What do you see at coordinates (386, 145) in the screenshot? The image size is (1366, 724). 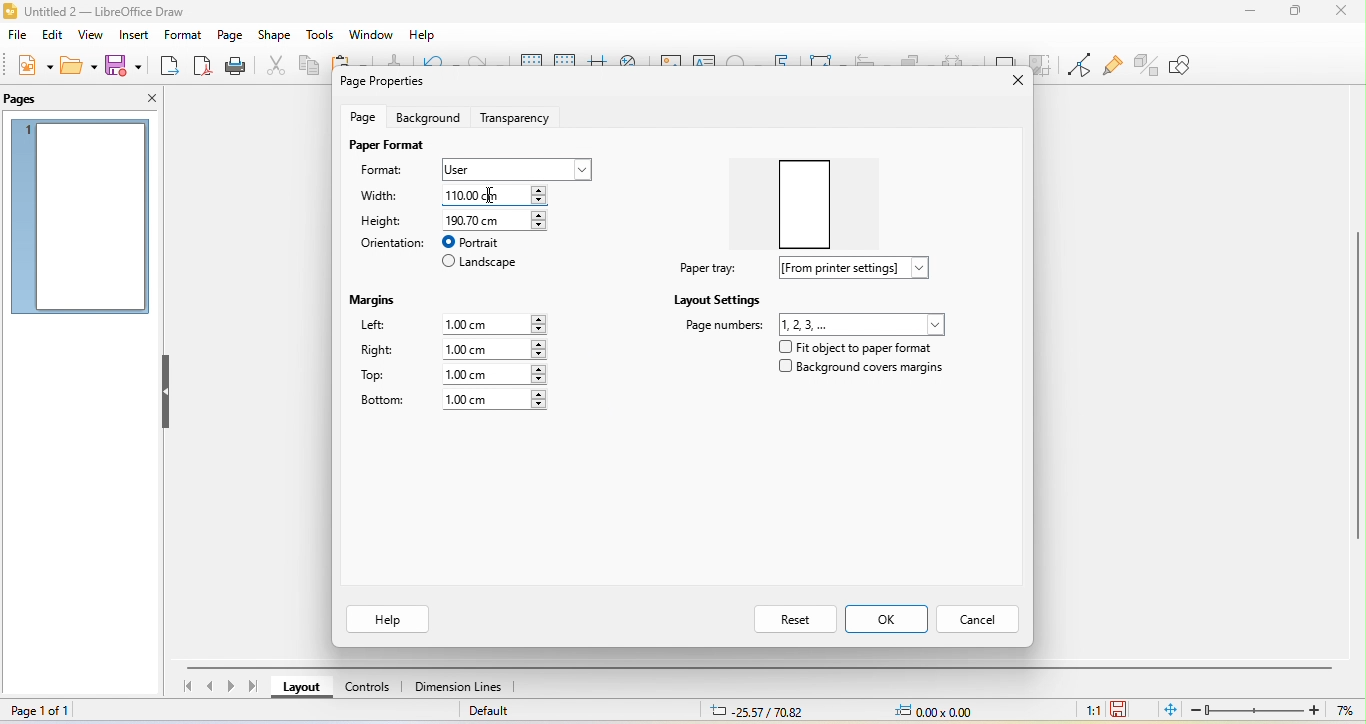 I see `paper format` at bounding box center [386, 145].